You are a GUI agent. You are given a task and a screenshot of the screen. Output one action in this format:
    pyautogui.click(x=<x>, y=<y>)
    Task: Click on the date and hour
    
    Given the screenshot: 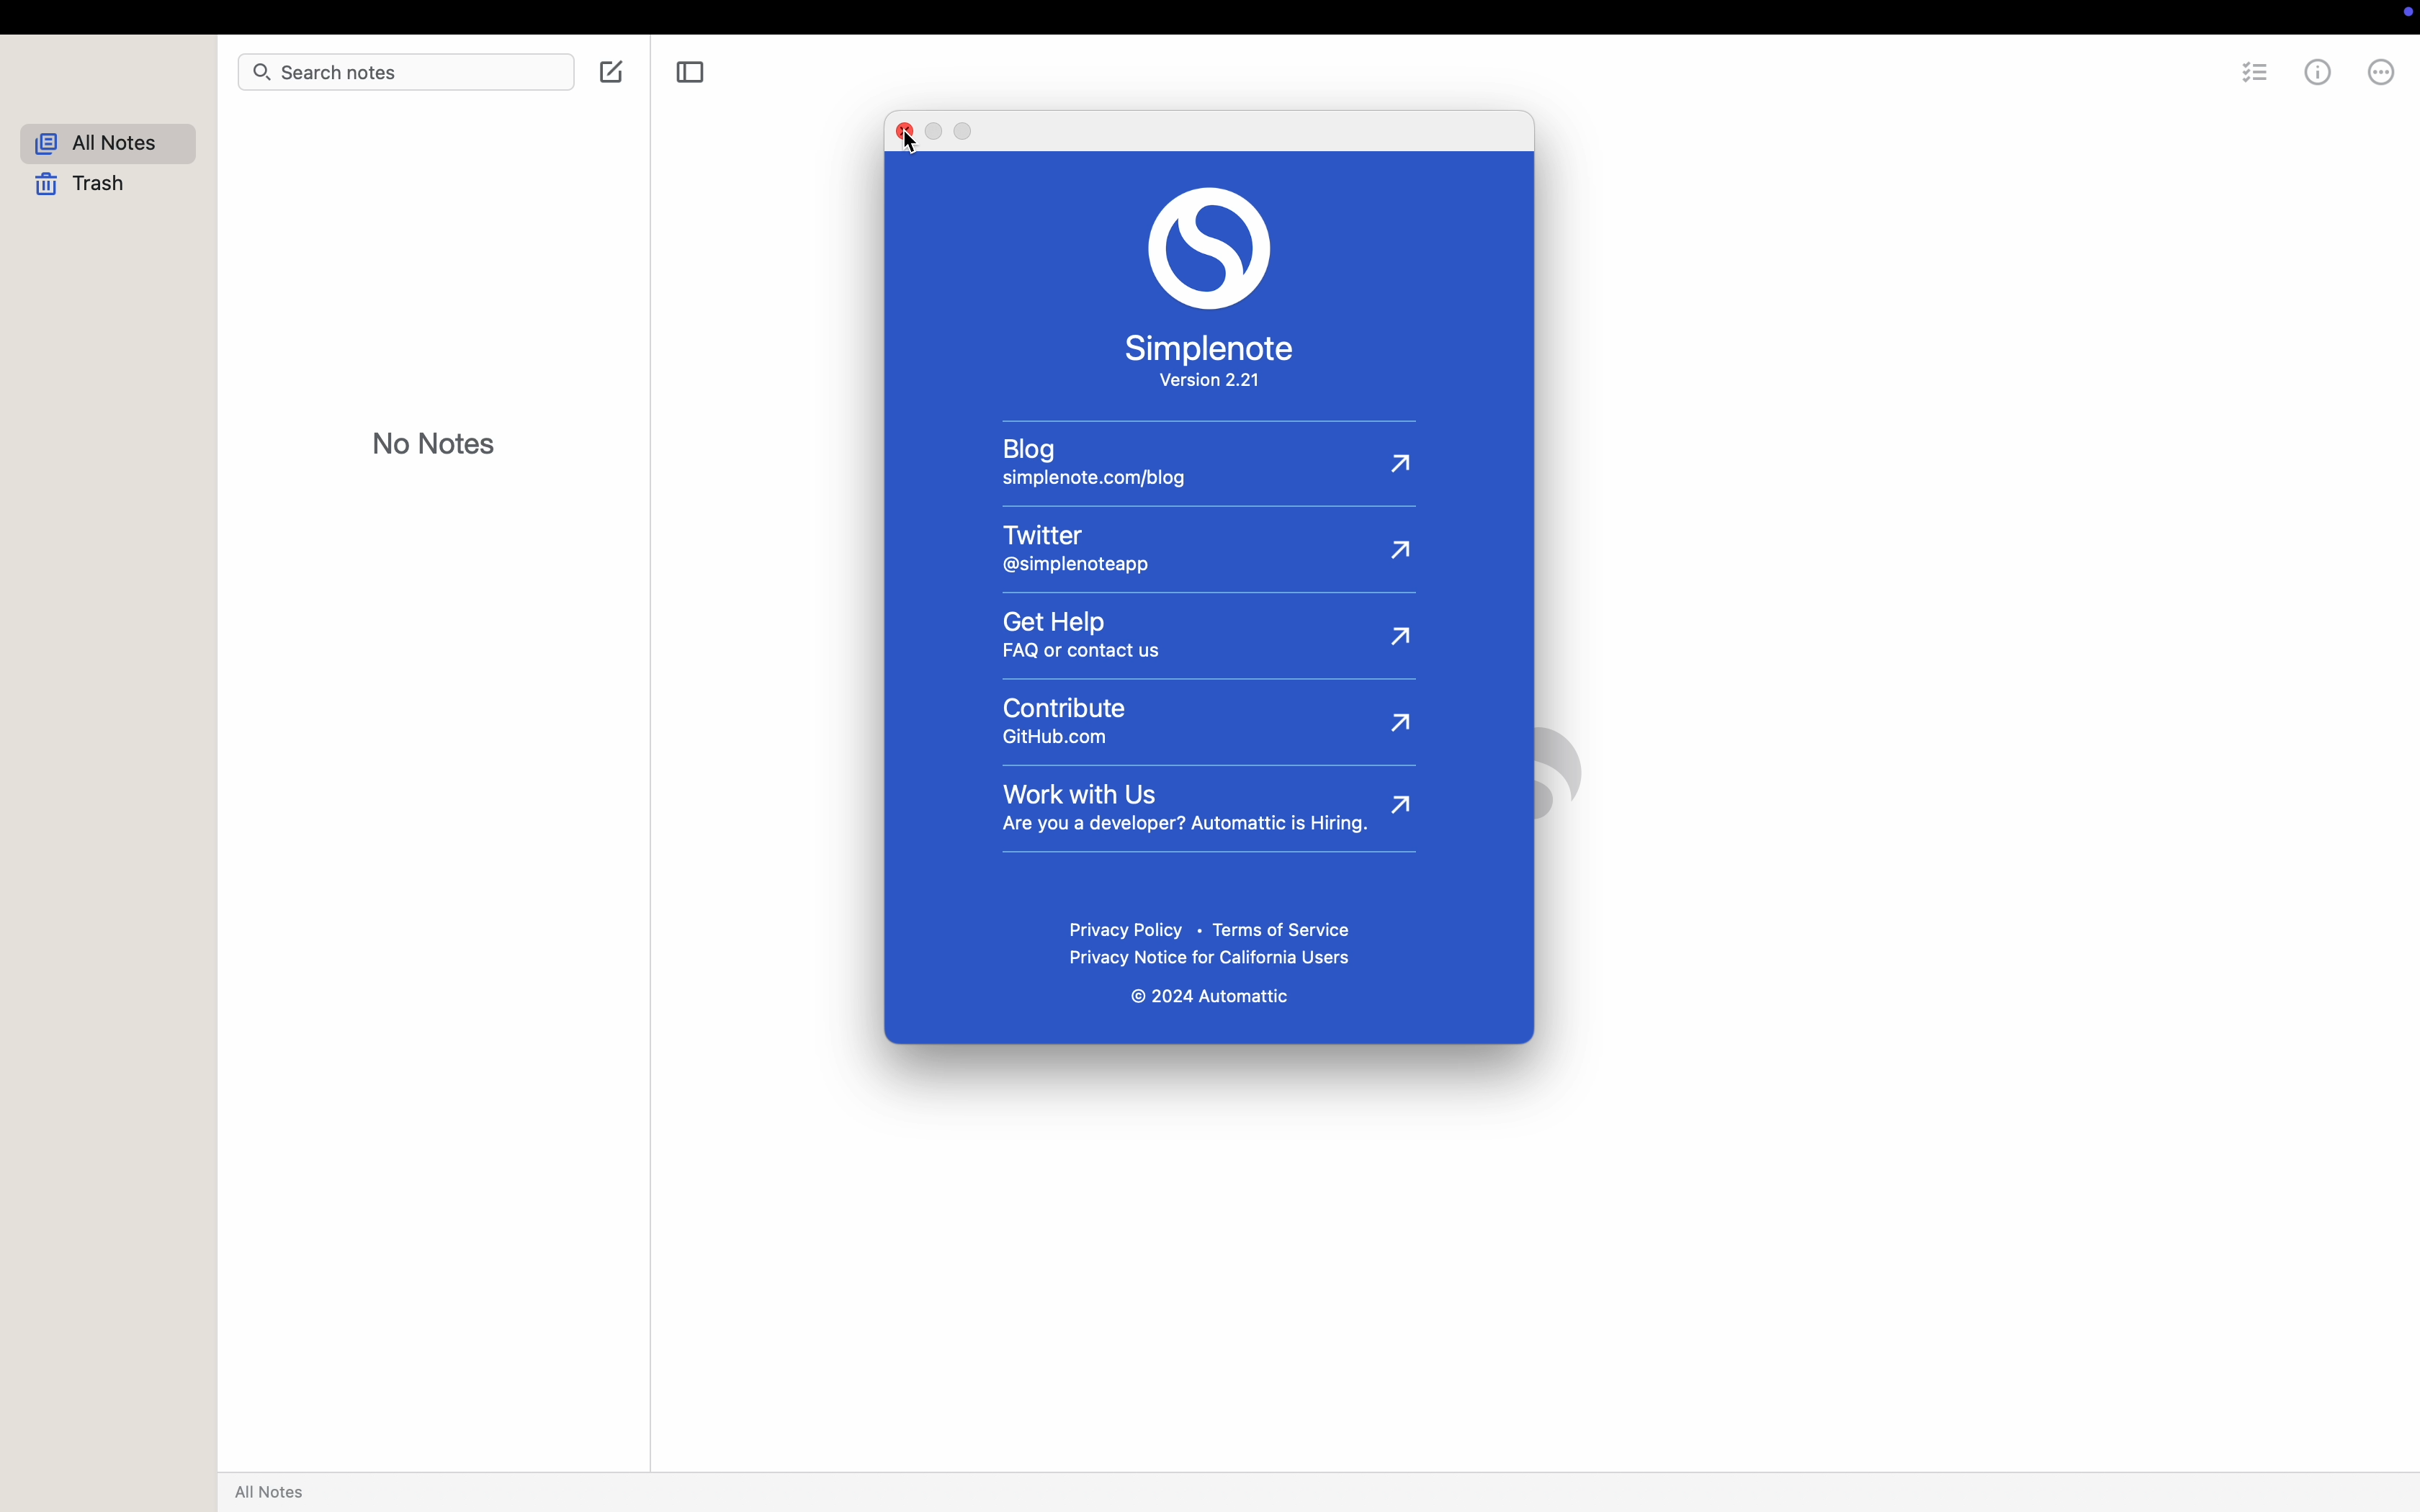 What is the action you would take?
    pyautogui.click(x=2325, y=16)
    